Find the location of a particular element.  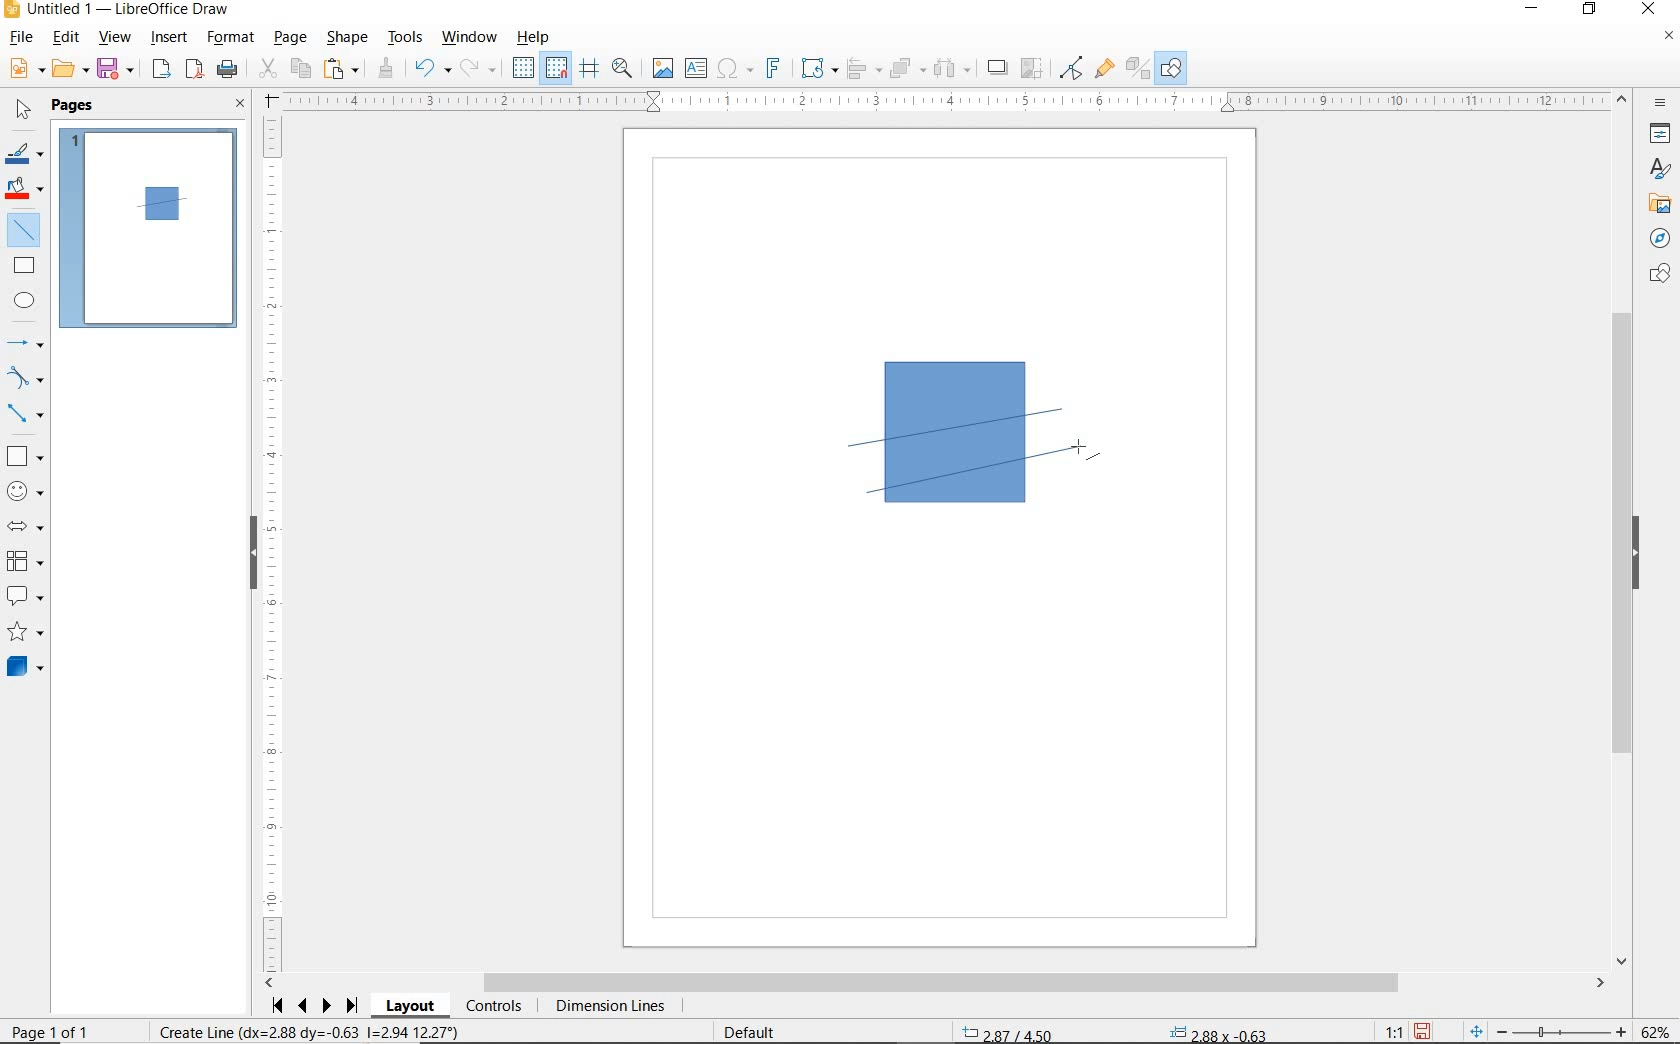

RECTANGLE is located at coordinates (25, 265).